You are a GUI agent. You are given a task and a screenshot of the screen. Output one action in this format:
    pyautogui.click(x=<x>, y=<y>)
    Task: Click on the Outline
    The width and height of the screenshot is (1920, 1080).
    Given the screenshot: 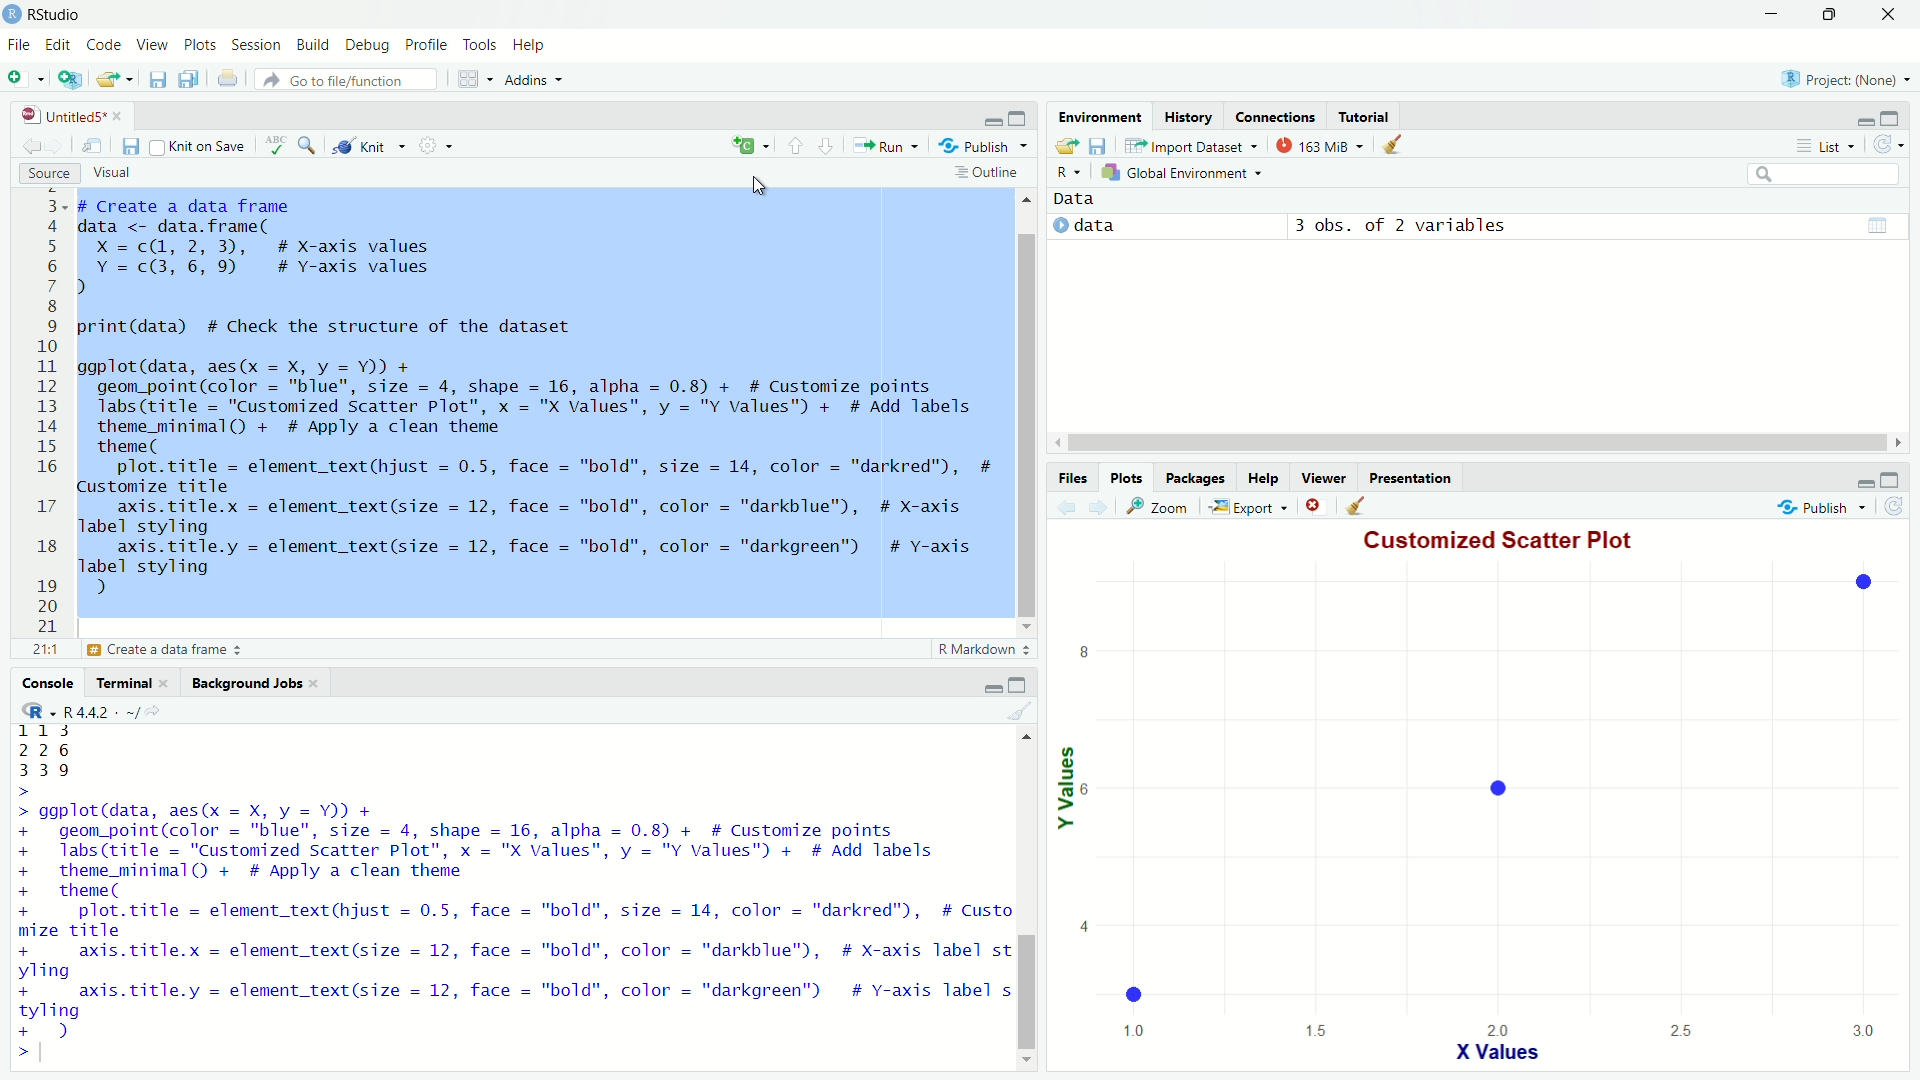 What is the action you would take?
    pyautogui.click(x=986, y=175)
    